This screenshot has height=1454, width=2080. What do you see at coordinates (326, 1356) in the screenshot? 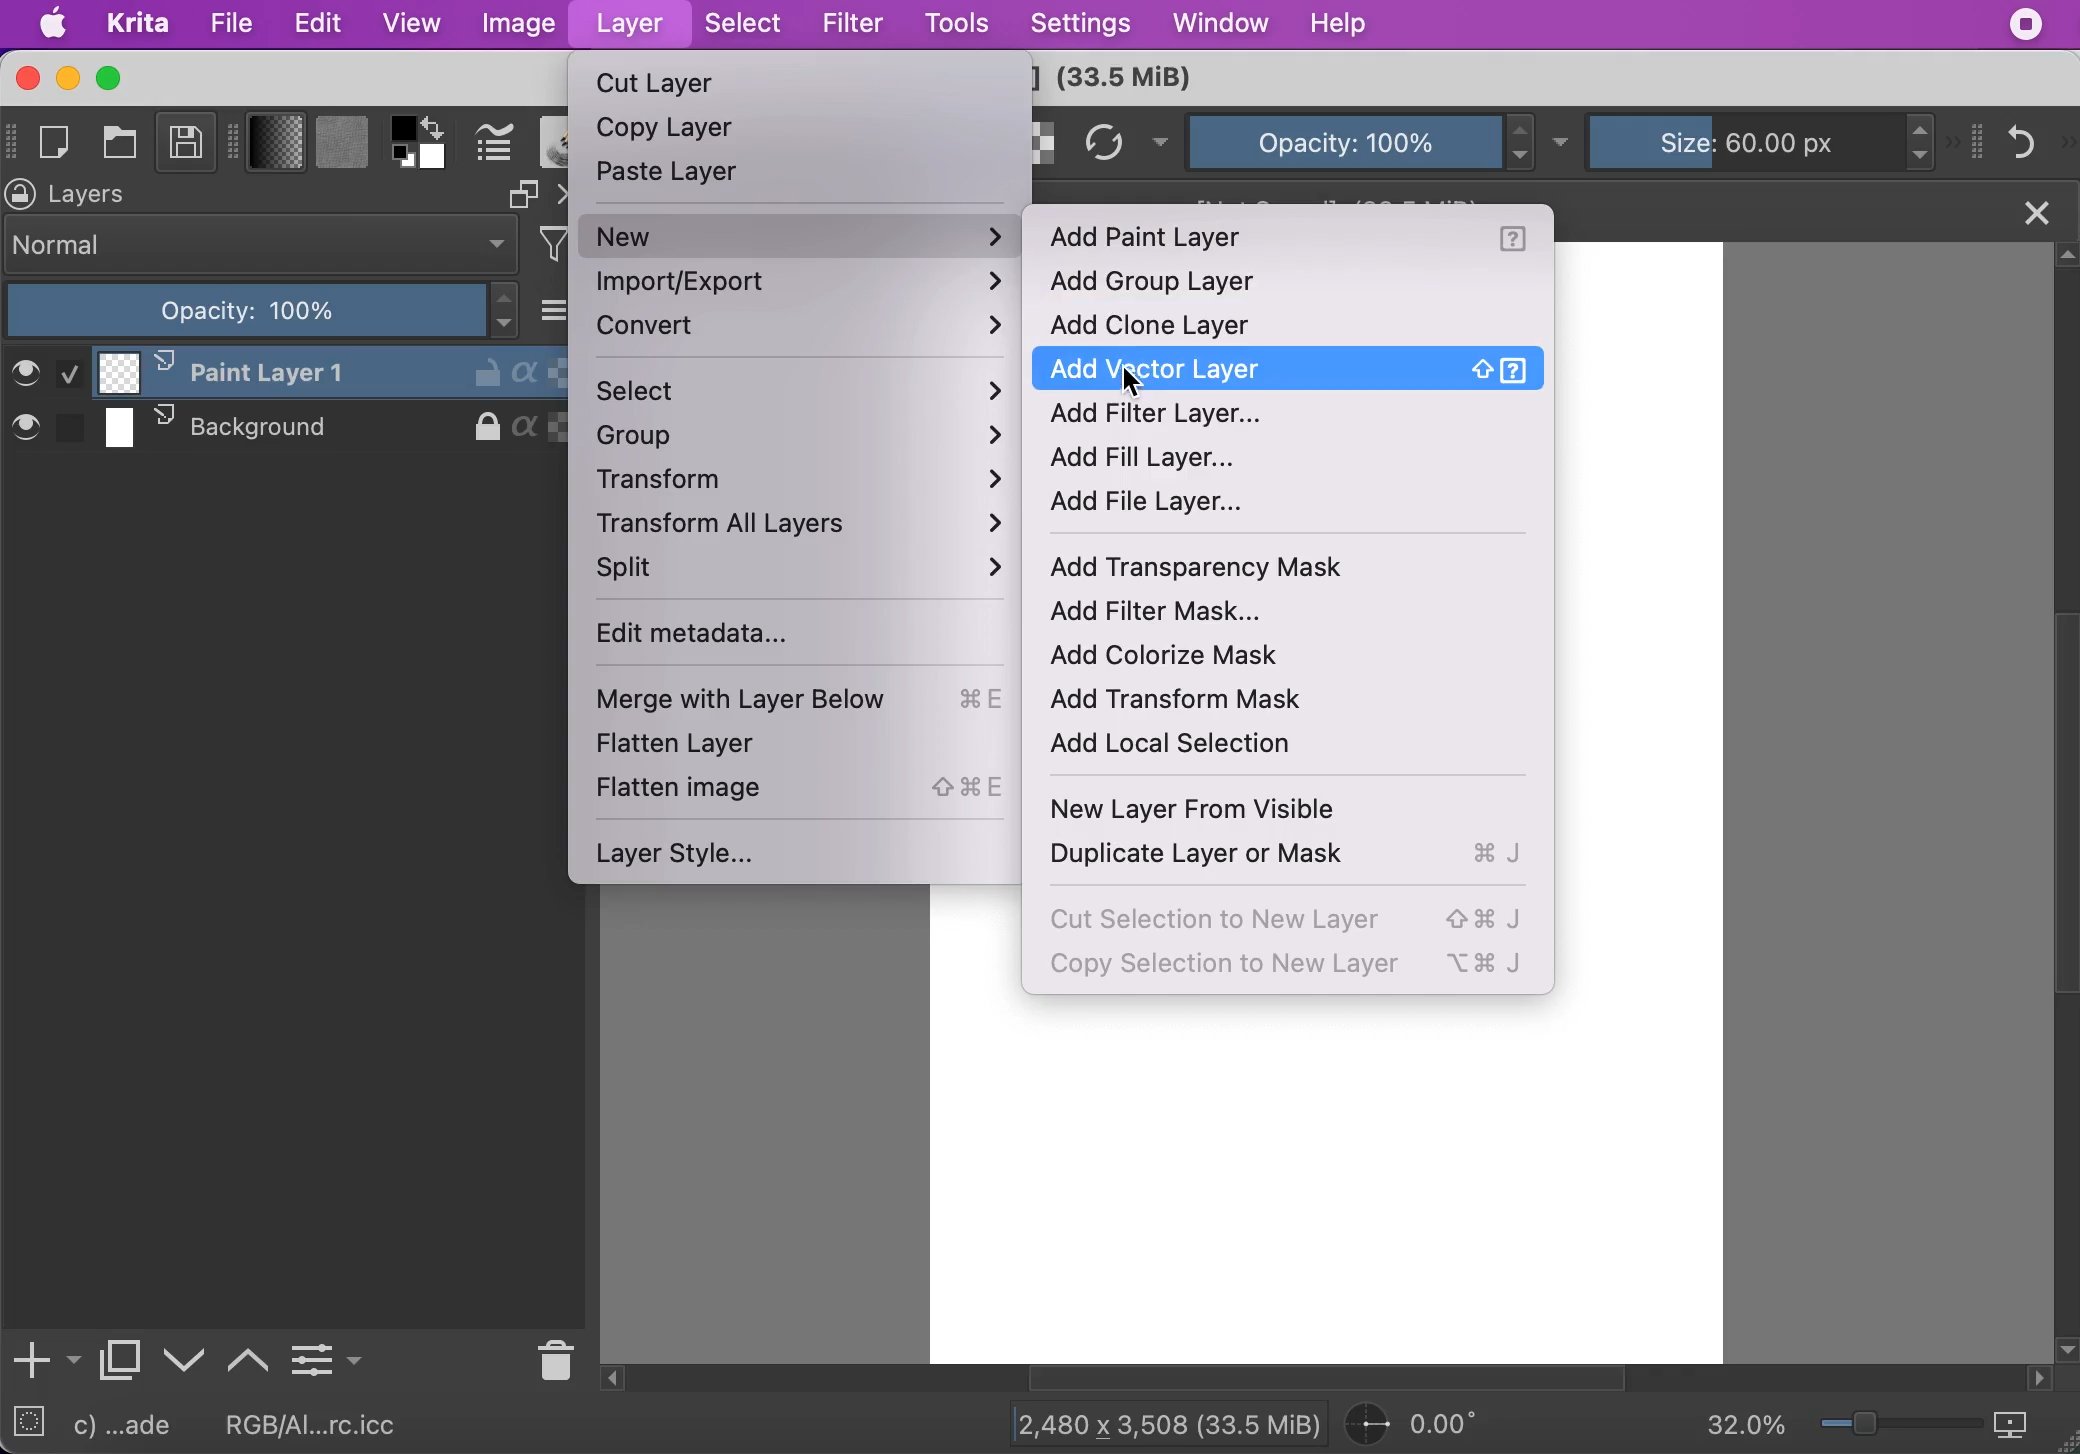
I see `view or change the layer properties` at bounding box center [326, 1356].